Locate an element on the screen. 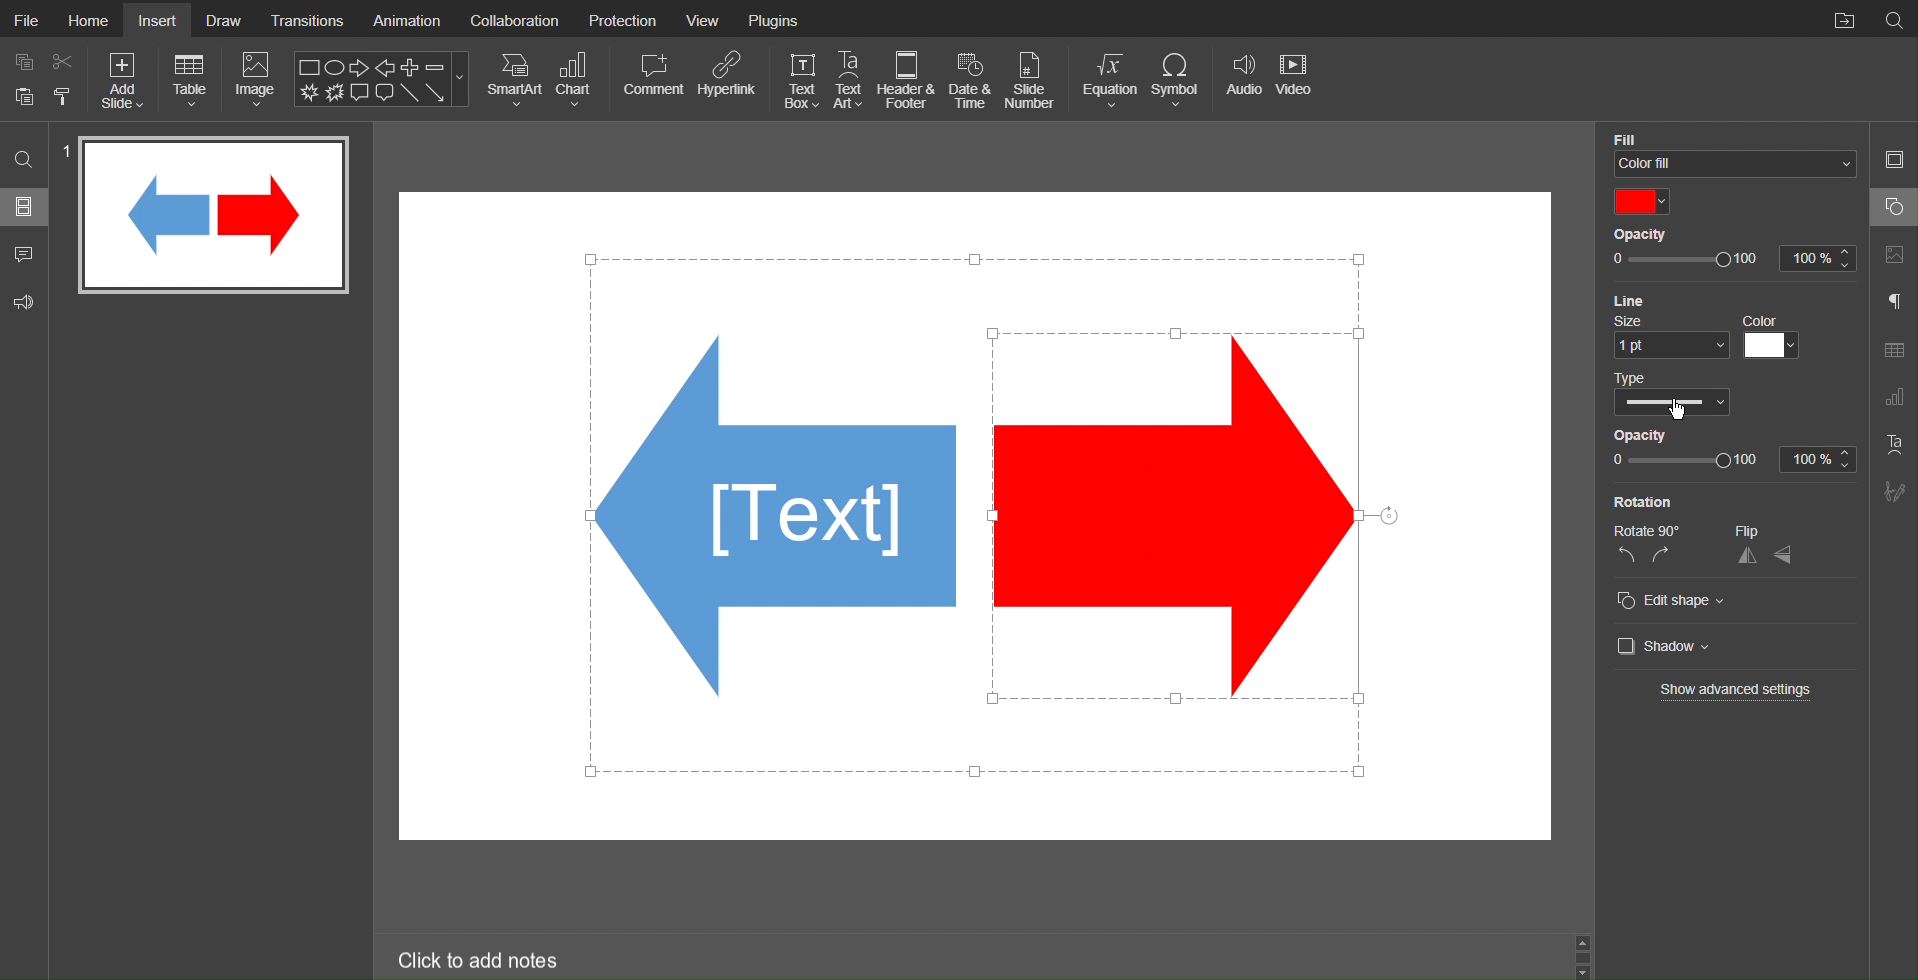  Opacity is located at coordinates (1656, 434).